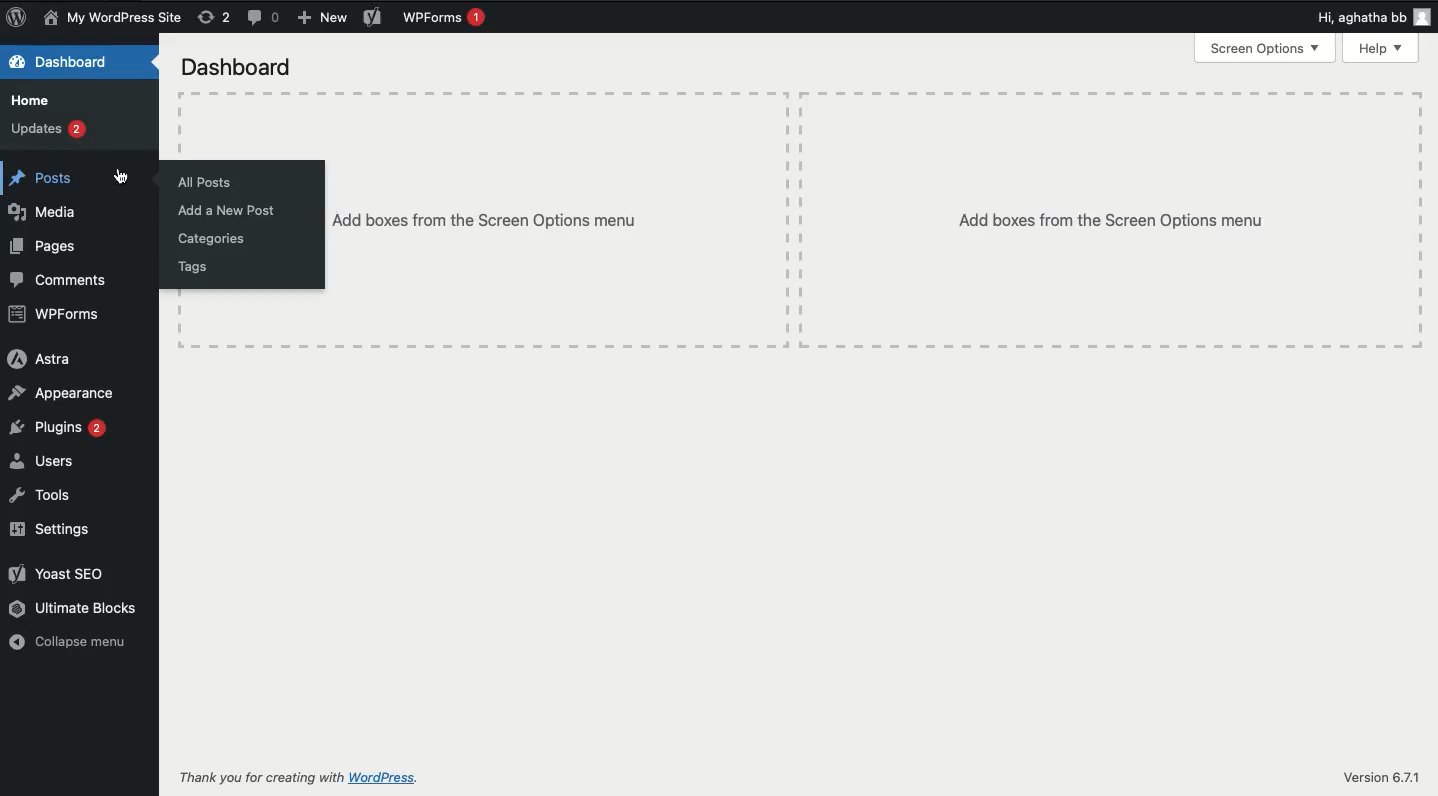 This screenshot has width=1438, height=796. I want to click on Tools, so click(39, 493).